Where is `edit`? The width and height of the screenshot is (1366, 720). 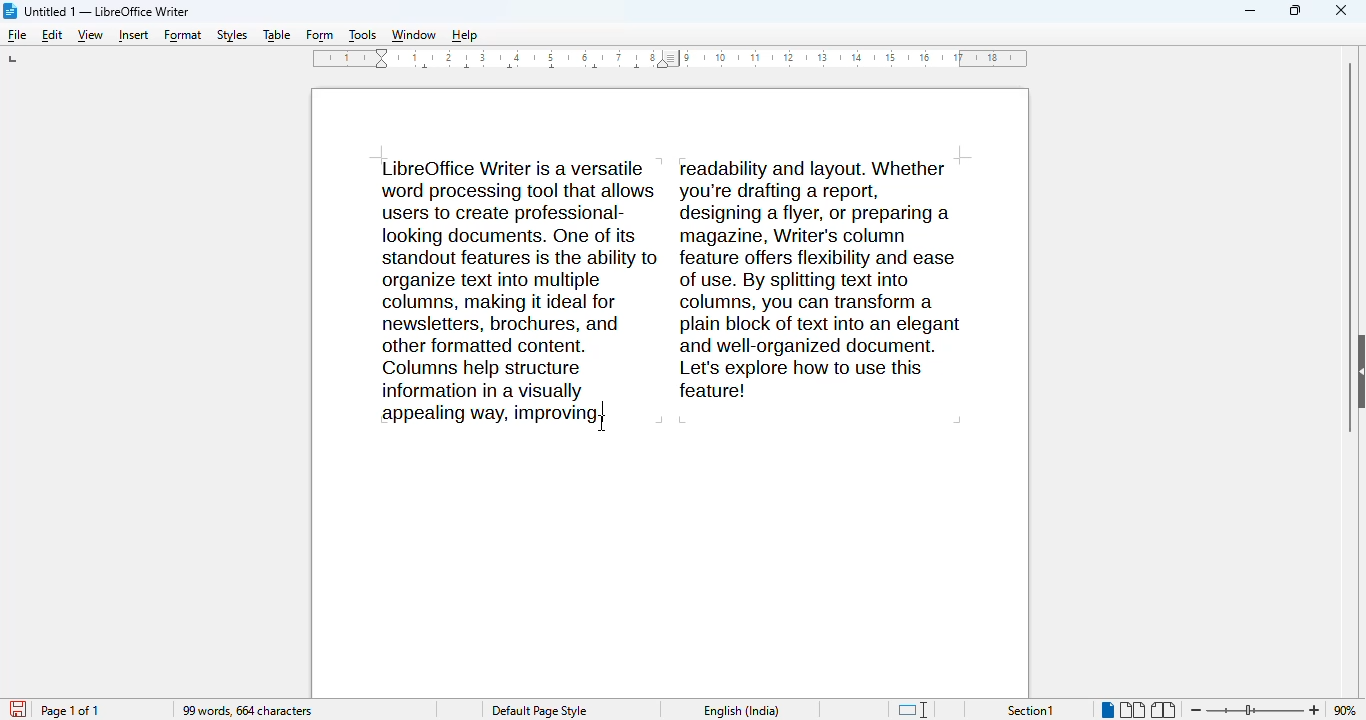
edit is located at coordinates (52, 35).